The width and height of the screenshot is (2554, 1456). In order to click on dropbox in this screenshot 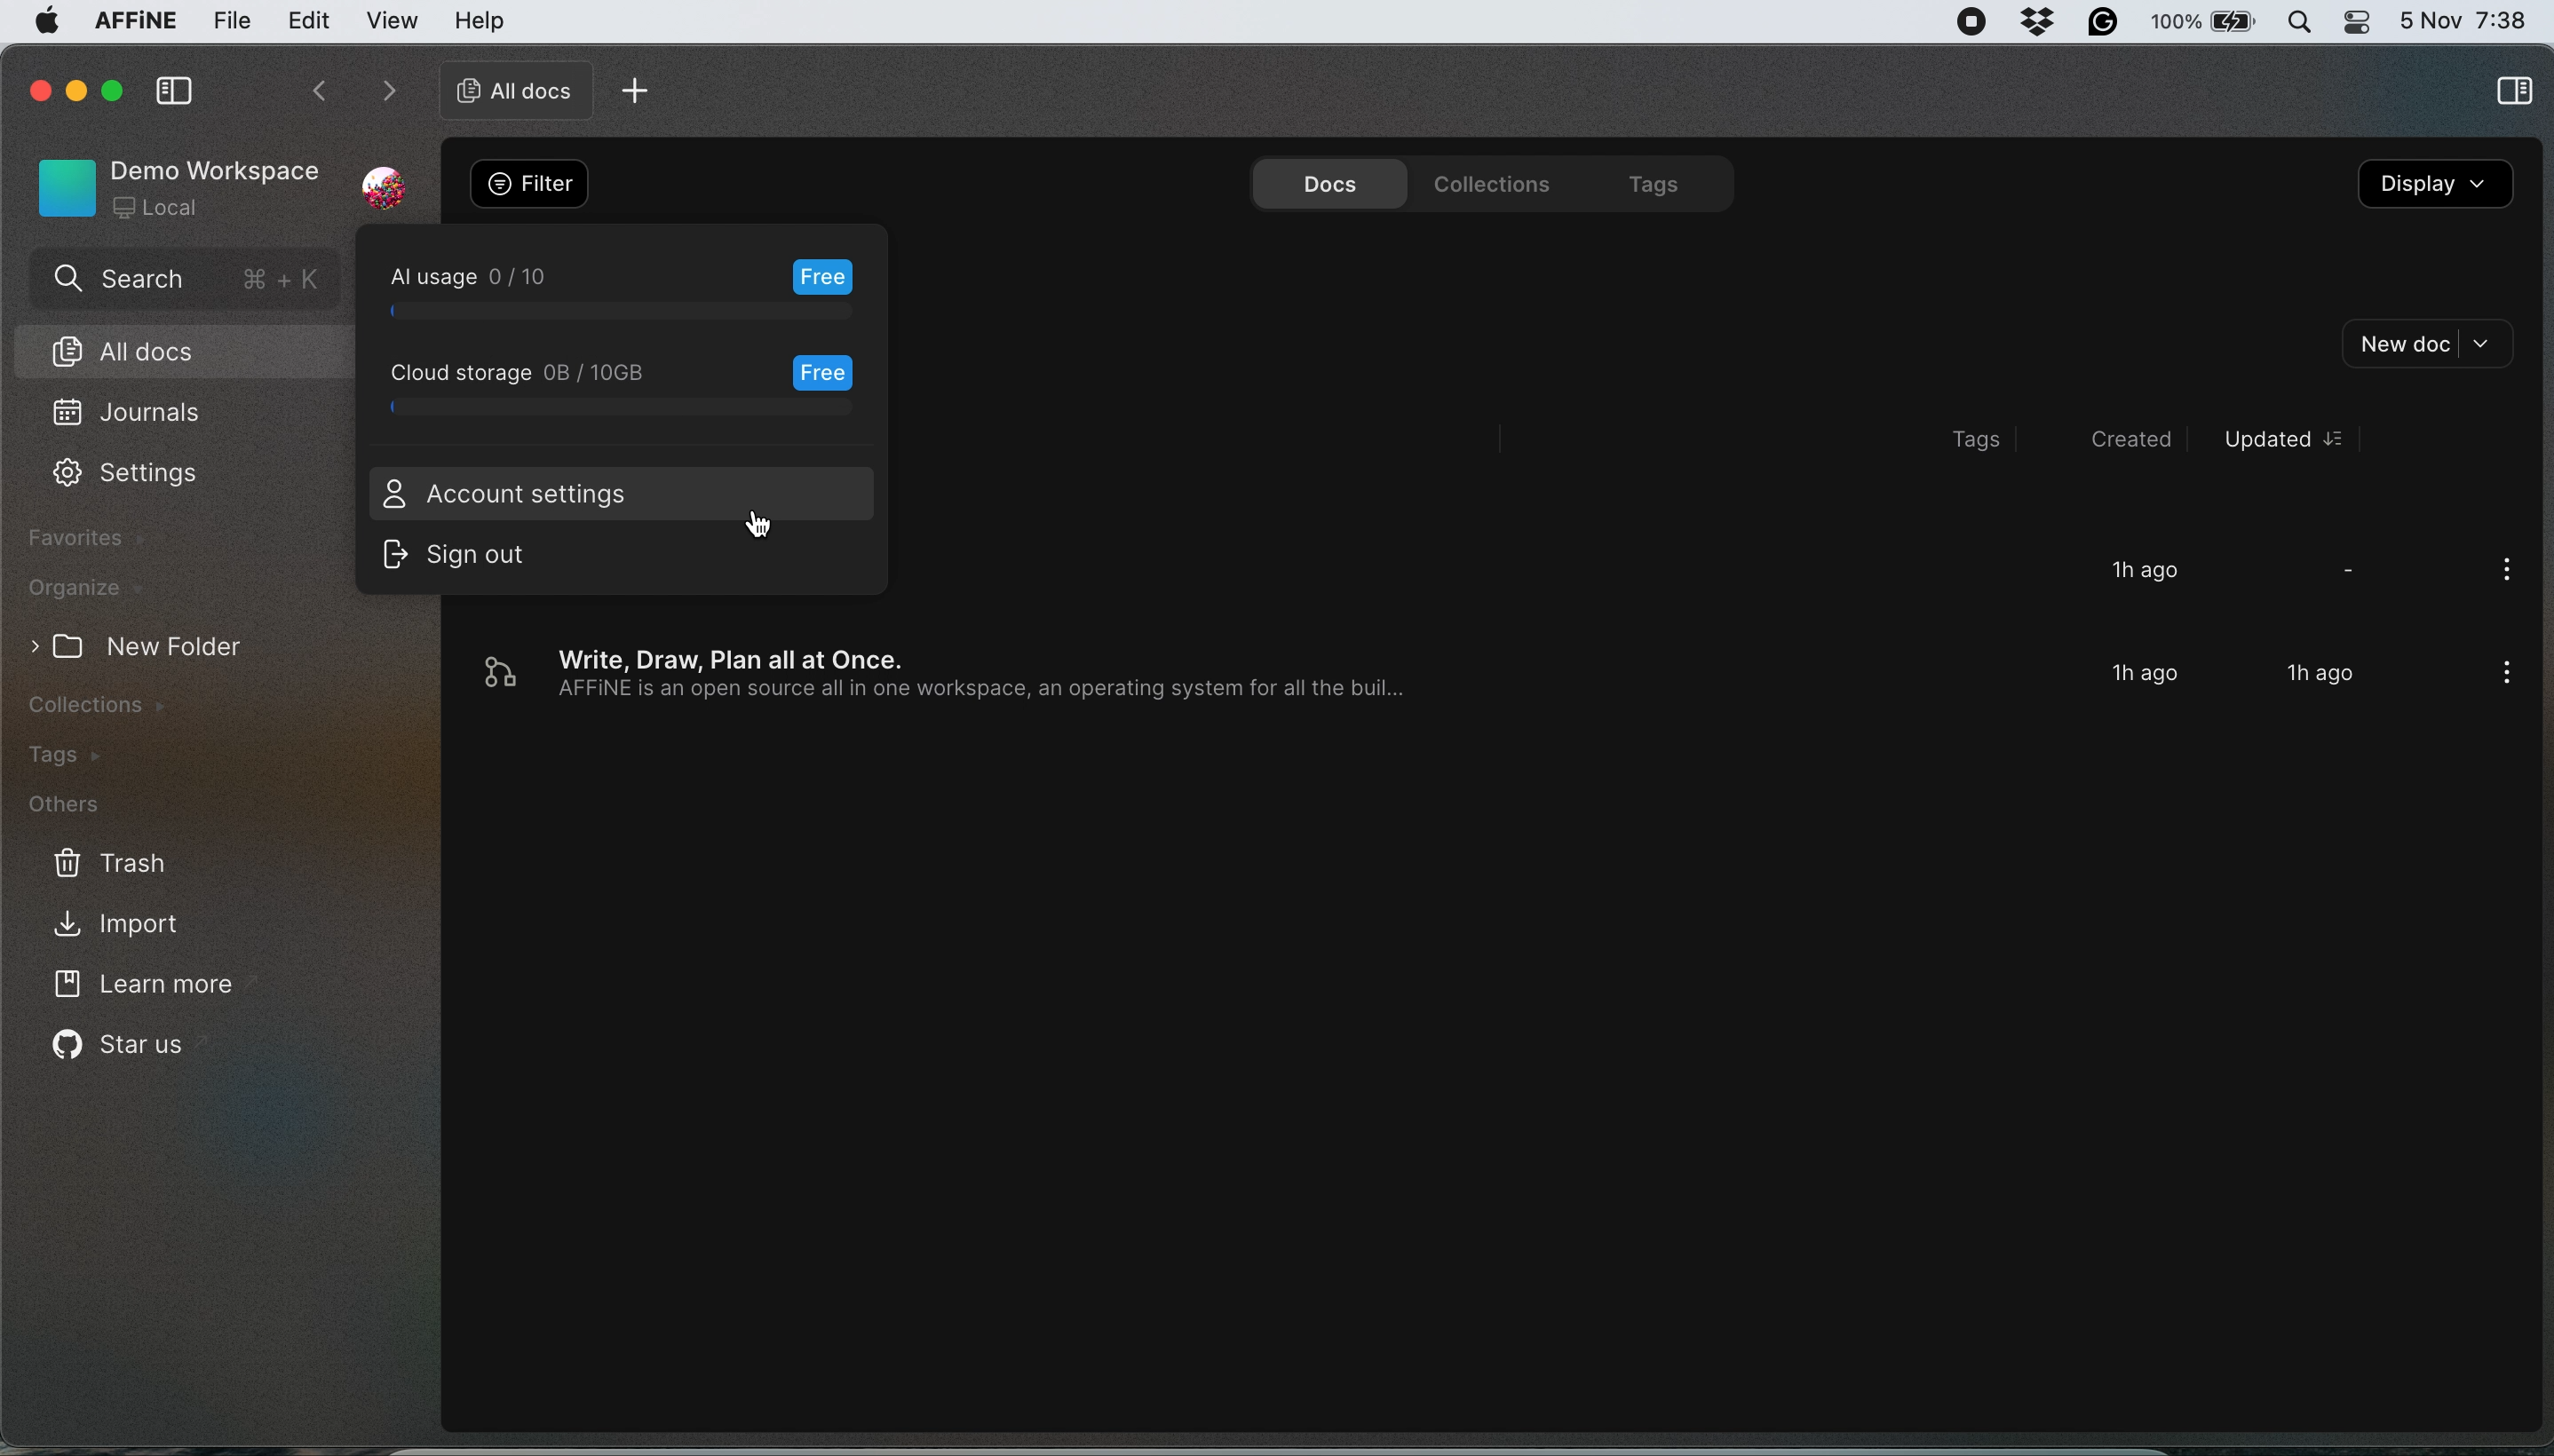, I will do `click(2041, 22)`.